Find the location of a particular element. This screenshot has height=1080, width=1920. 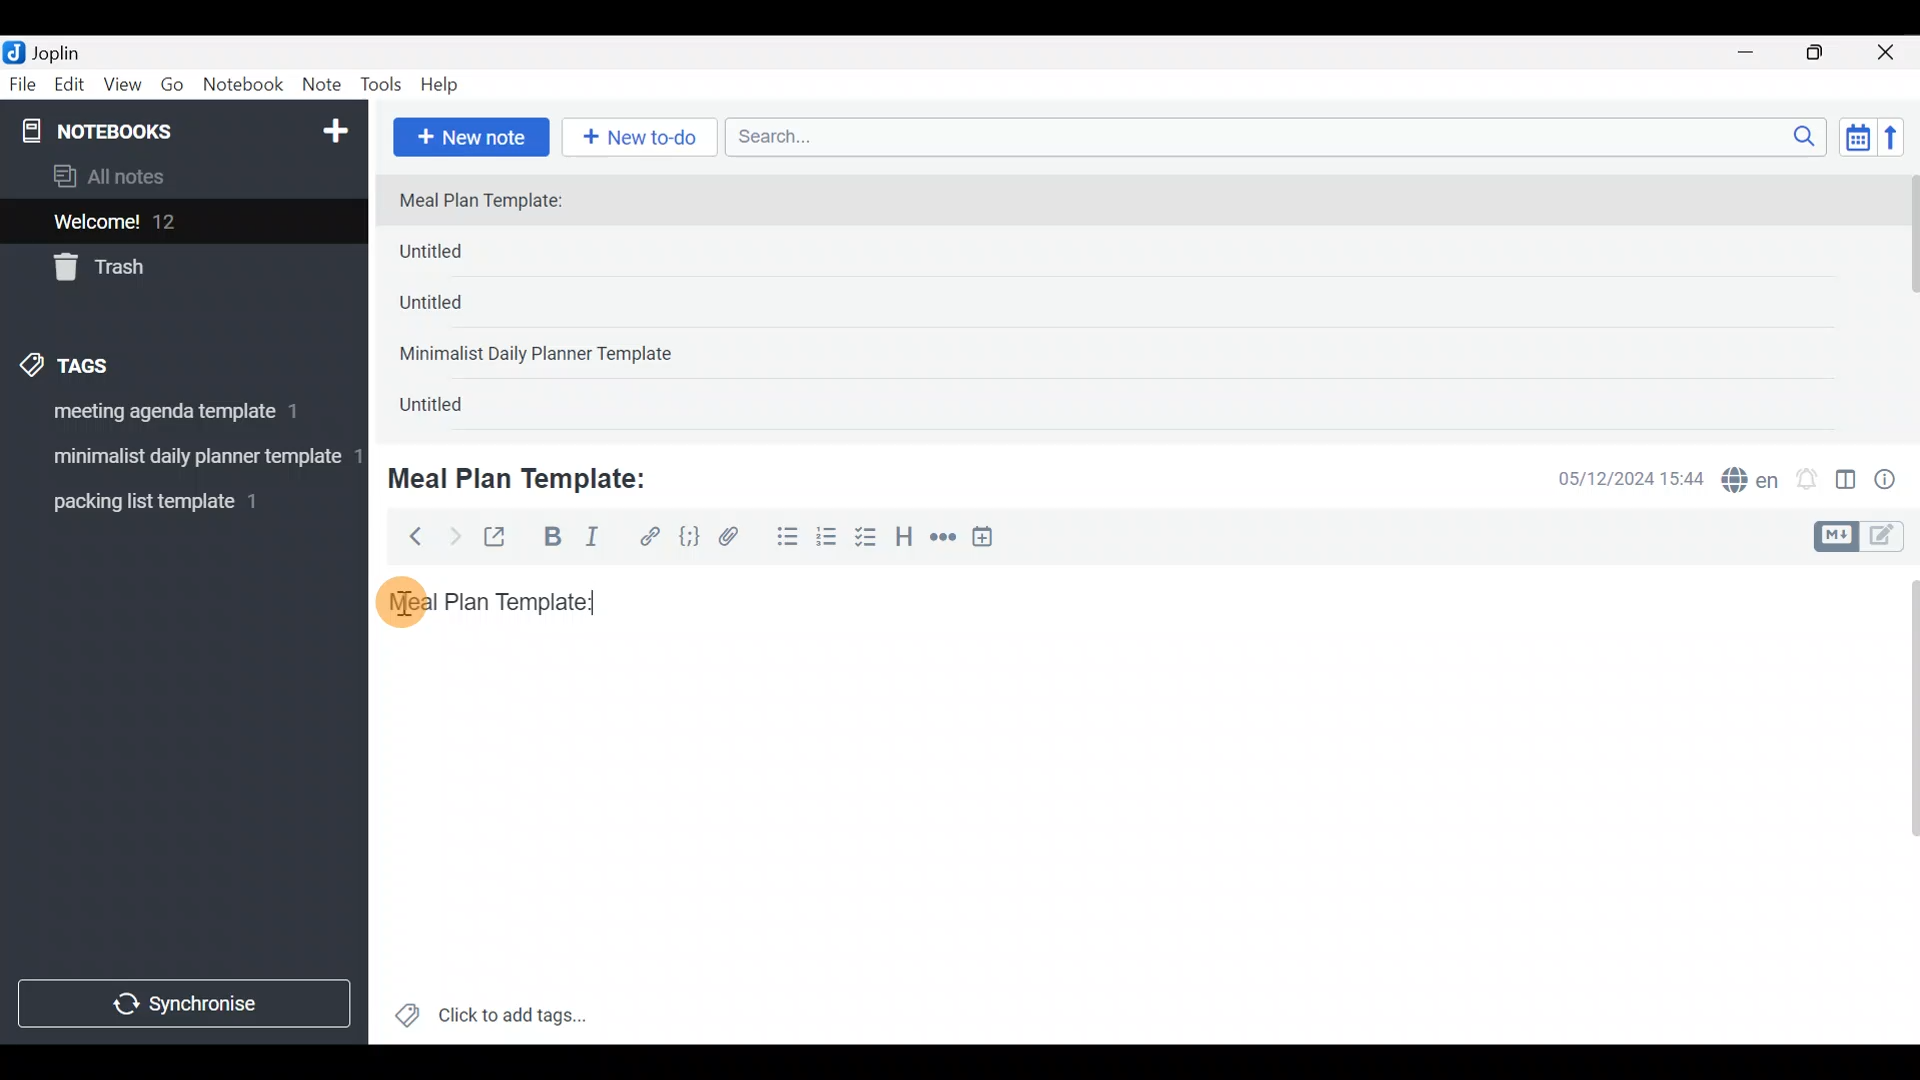

Toggle editor layout is located at coordinates (1847, 482).